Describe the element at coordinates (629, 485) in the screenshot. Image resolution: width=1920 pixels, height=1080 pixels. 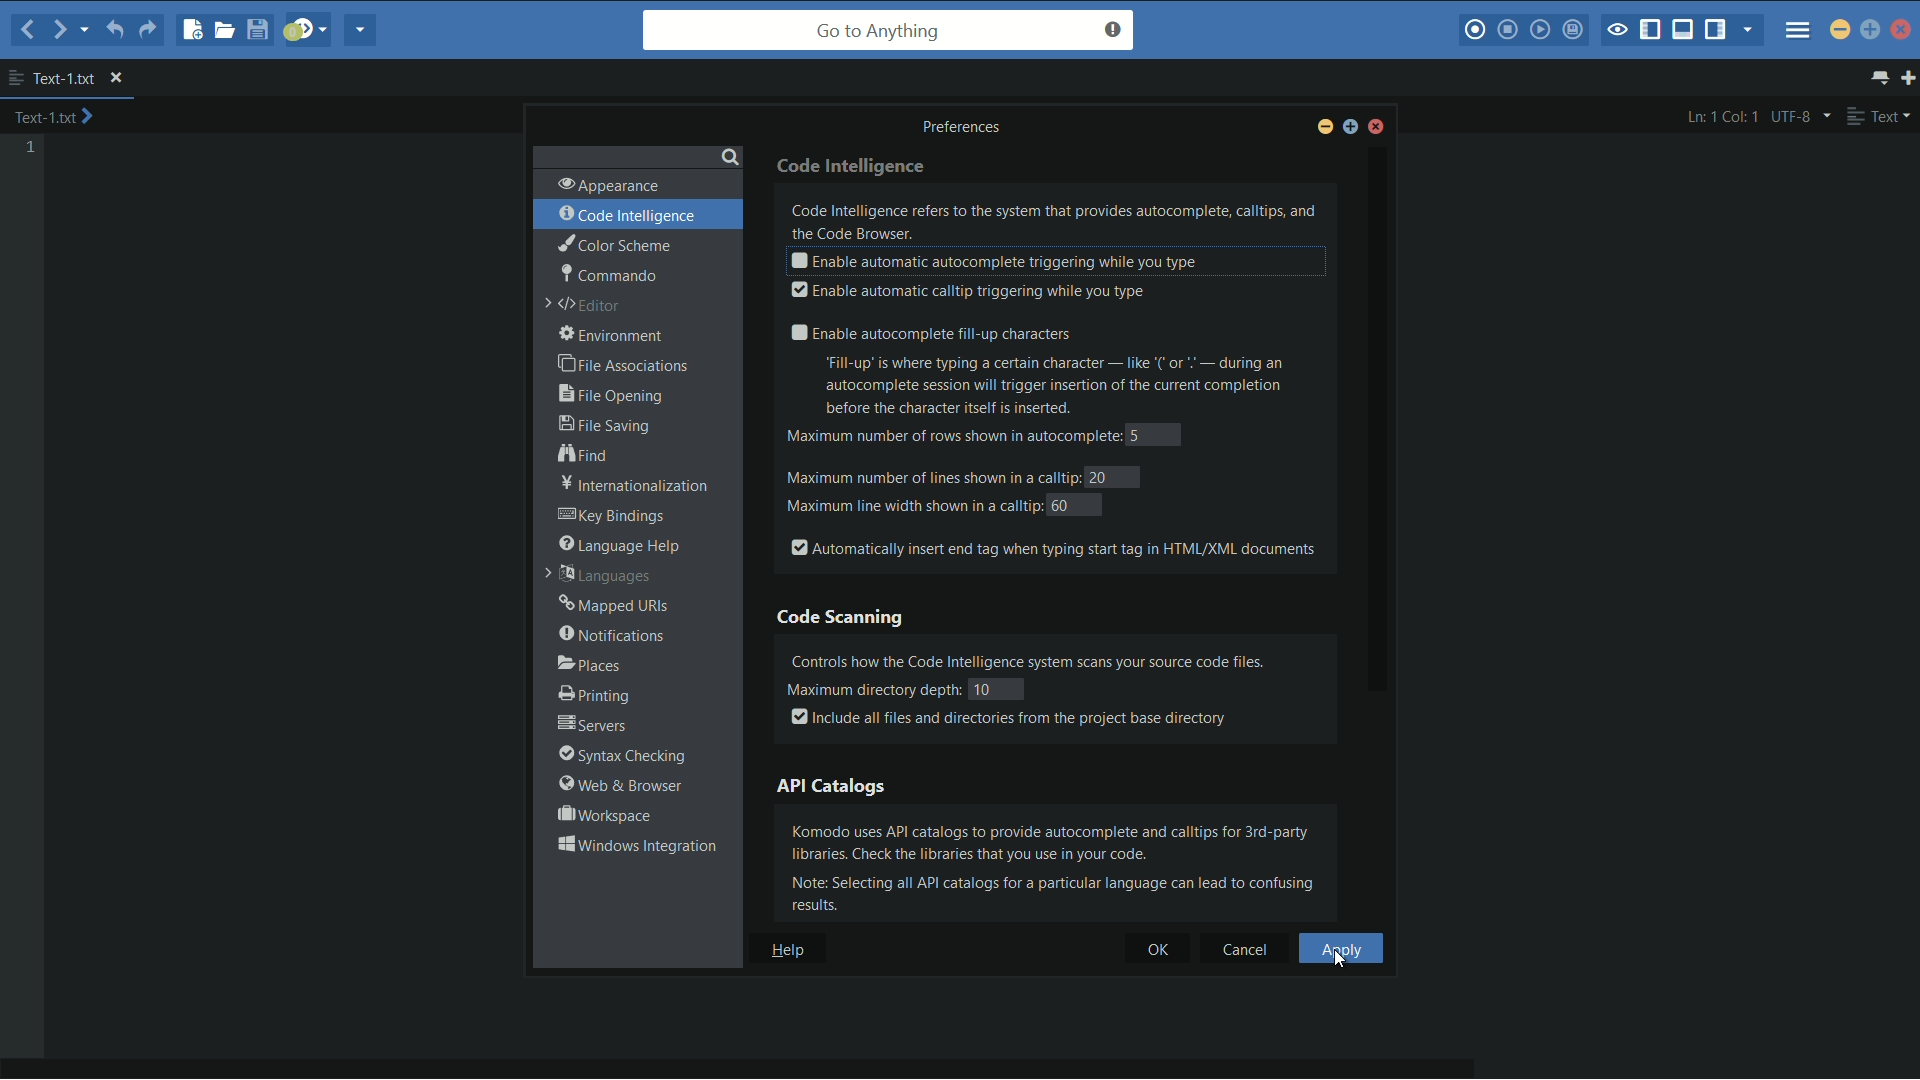
I see `internationalization` at that location.